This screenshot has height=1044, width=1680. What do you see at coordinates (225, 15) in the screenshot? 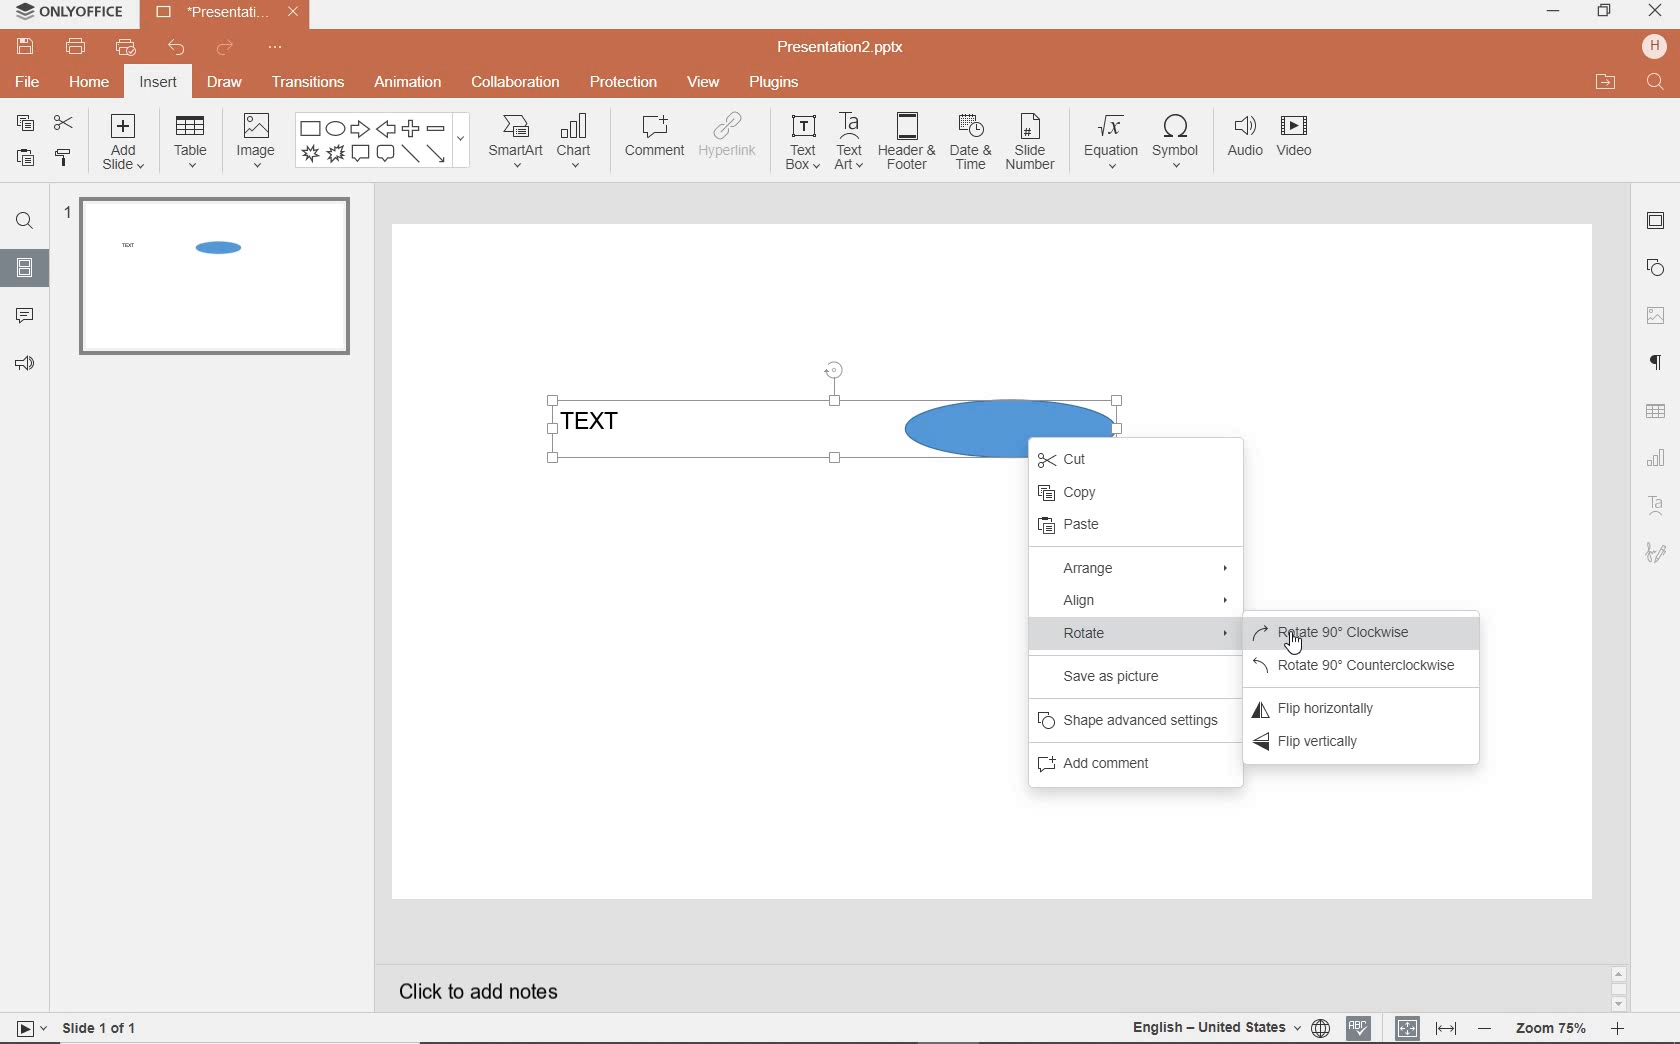
I see `Presentation2.pptx` at bounding box center [225, 15].